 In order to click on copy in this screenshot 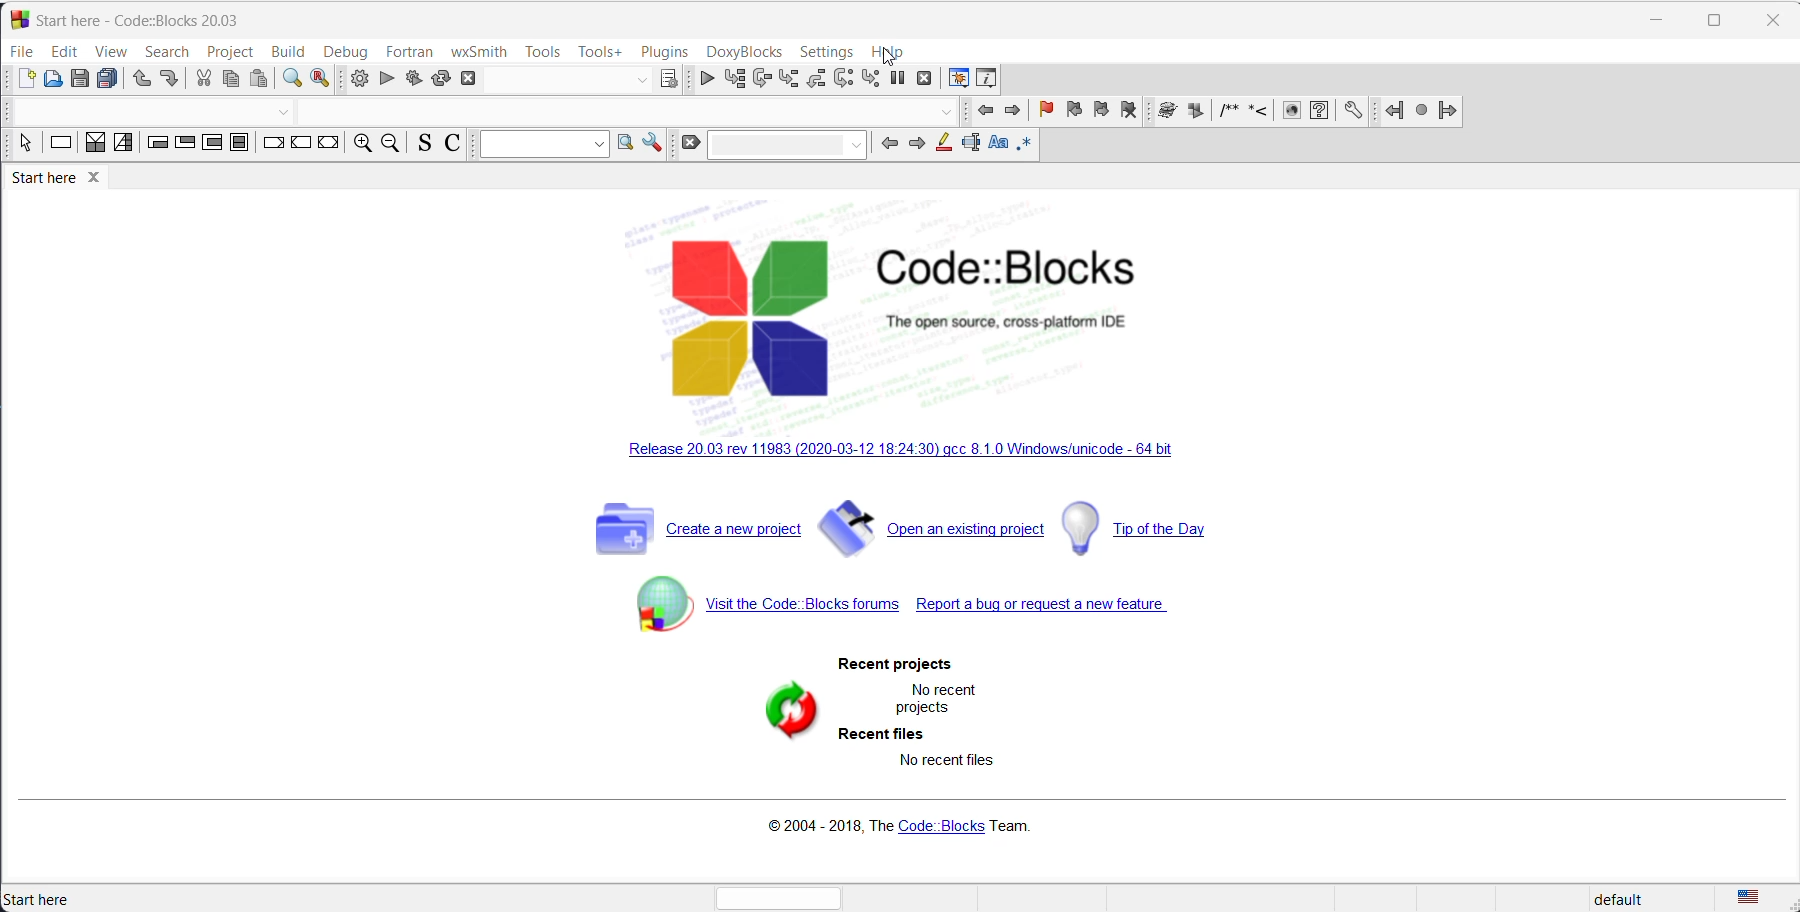, I will do `click(230, 81)`.